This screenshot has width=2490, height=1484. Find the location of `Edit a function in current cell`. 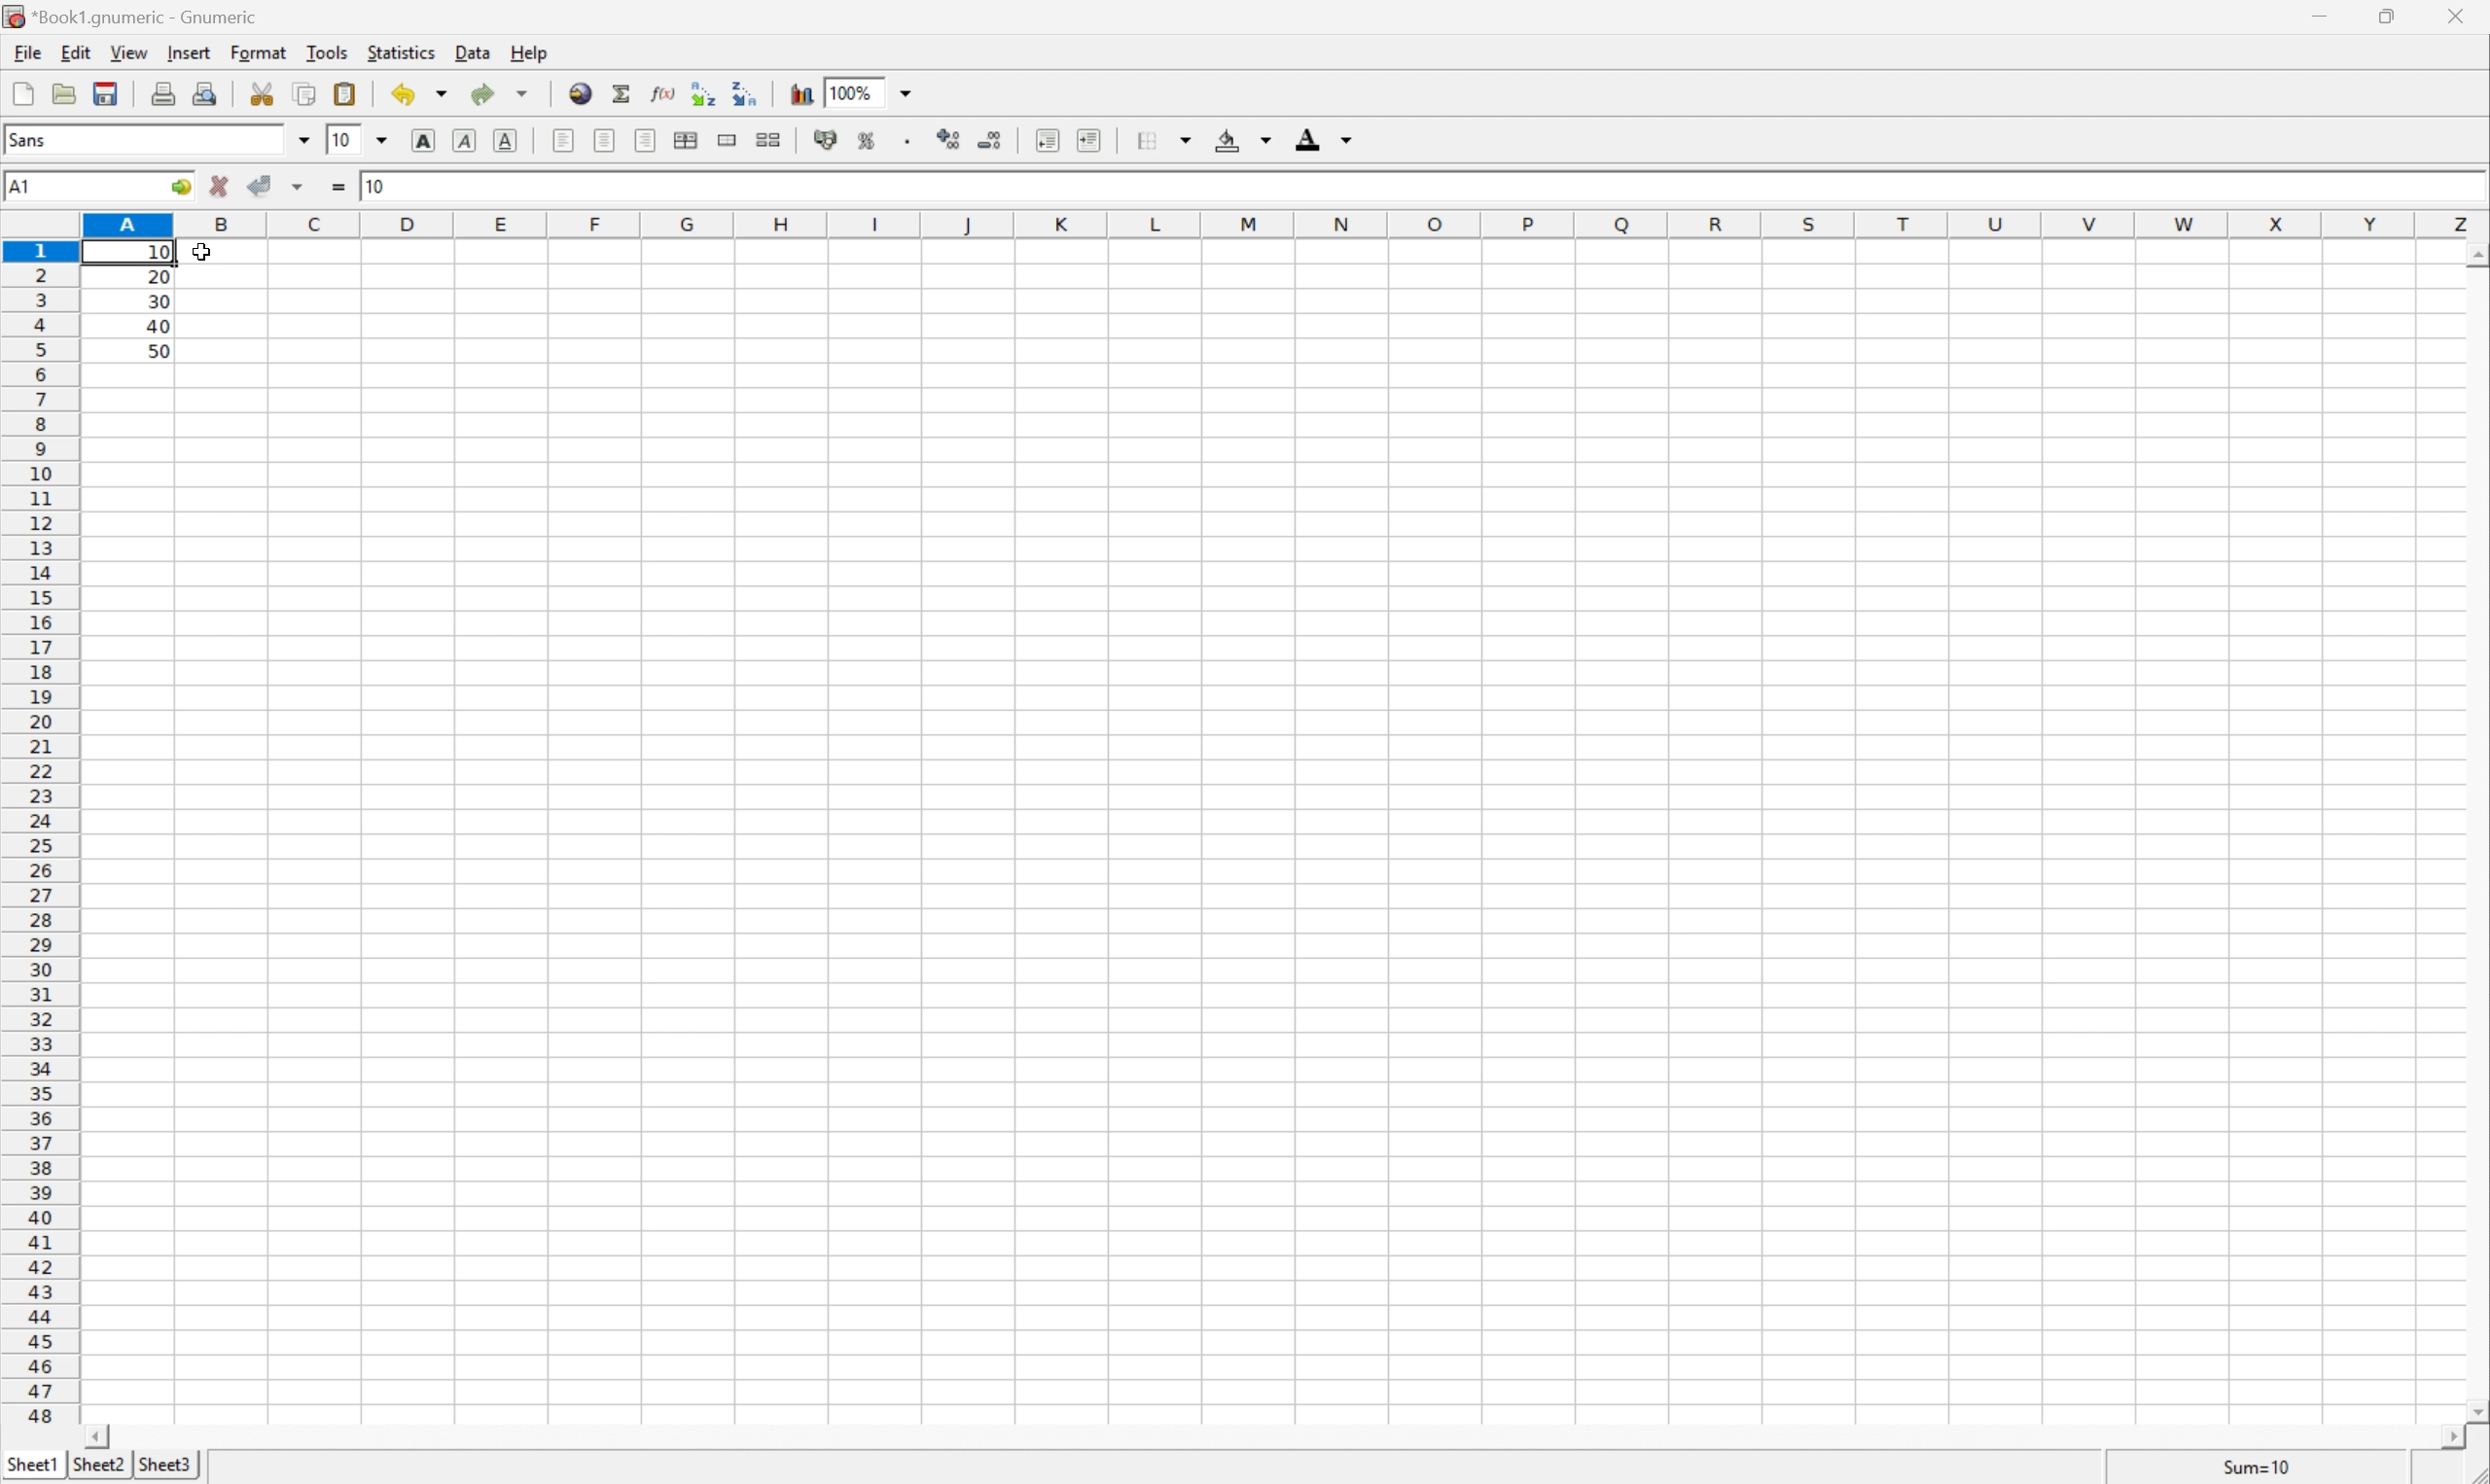

Edit a function in current cell is located at coordinates (668, 91).